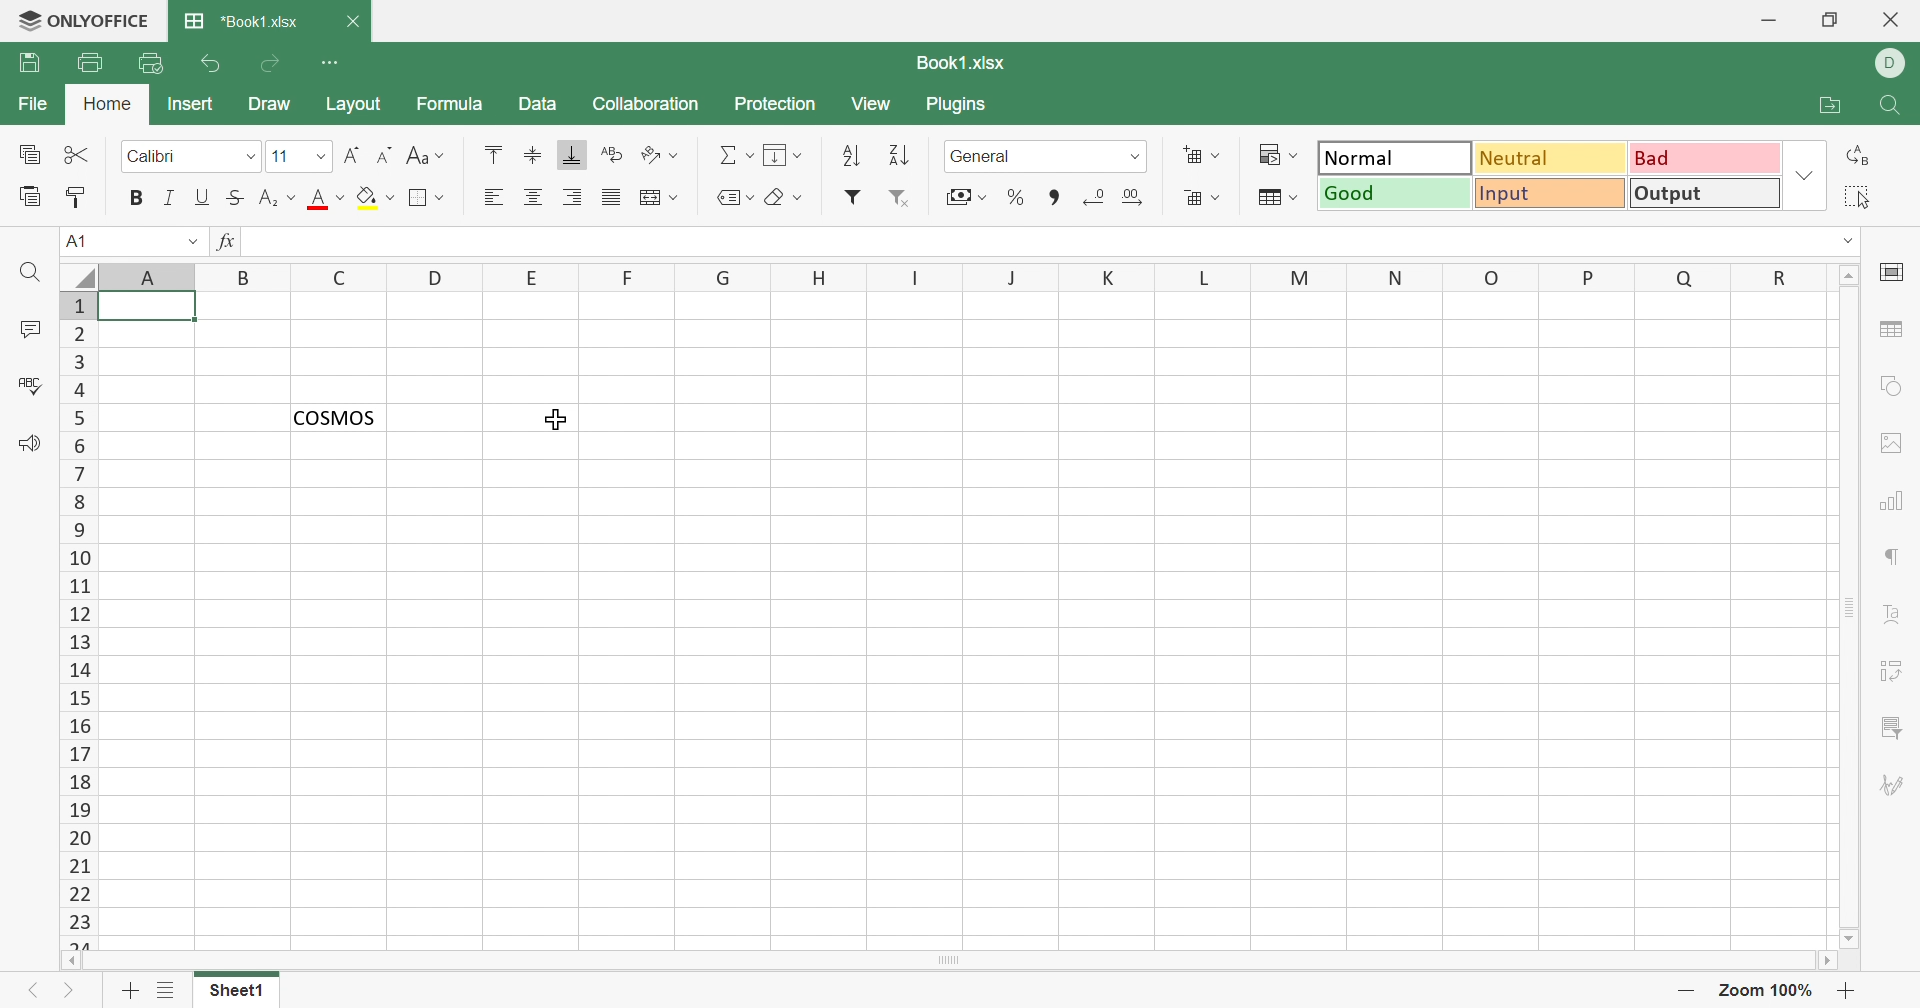 This screenshot has height=1008, width=1920. What do you see at coordinates (1201, 156) in the screenshot?
I see `Add cells` at bounding box center [1201, 156].